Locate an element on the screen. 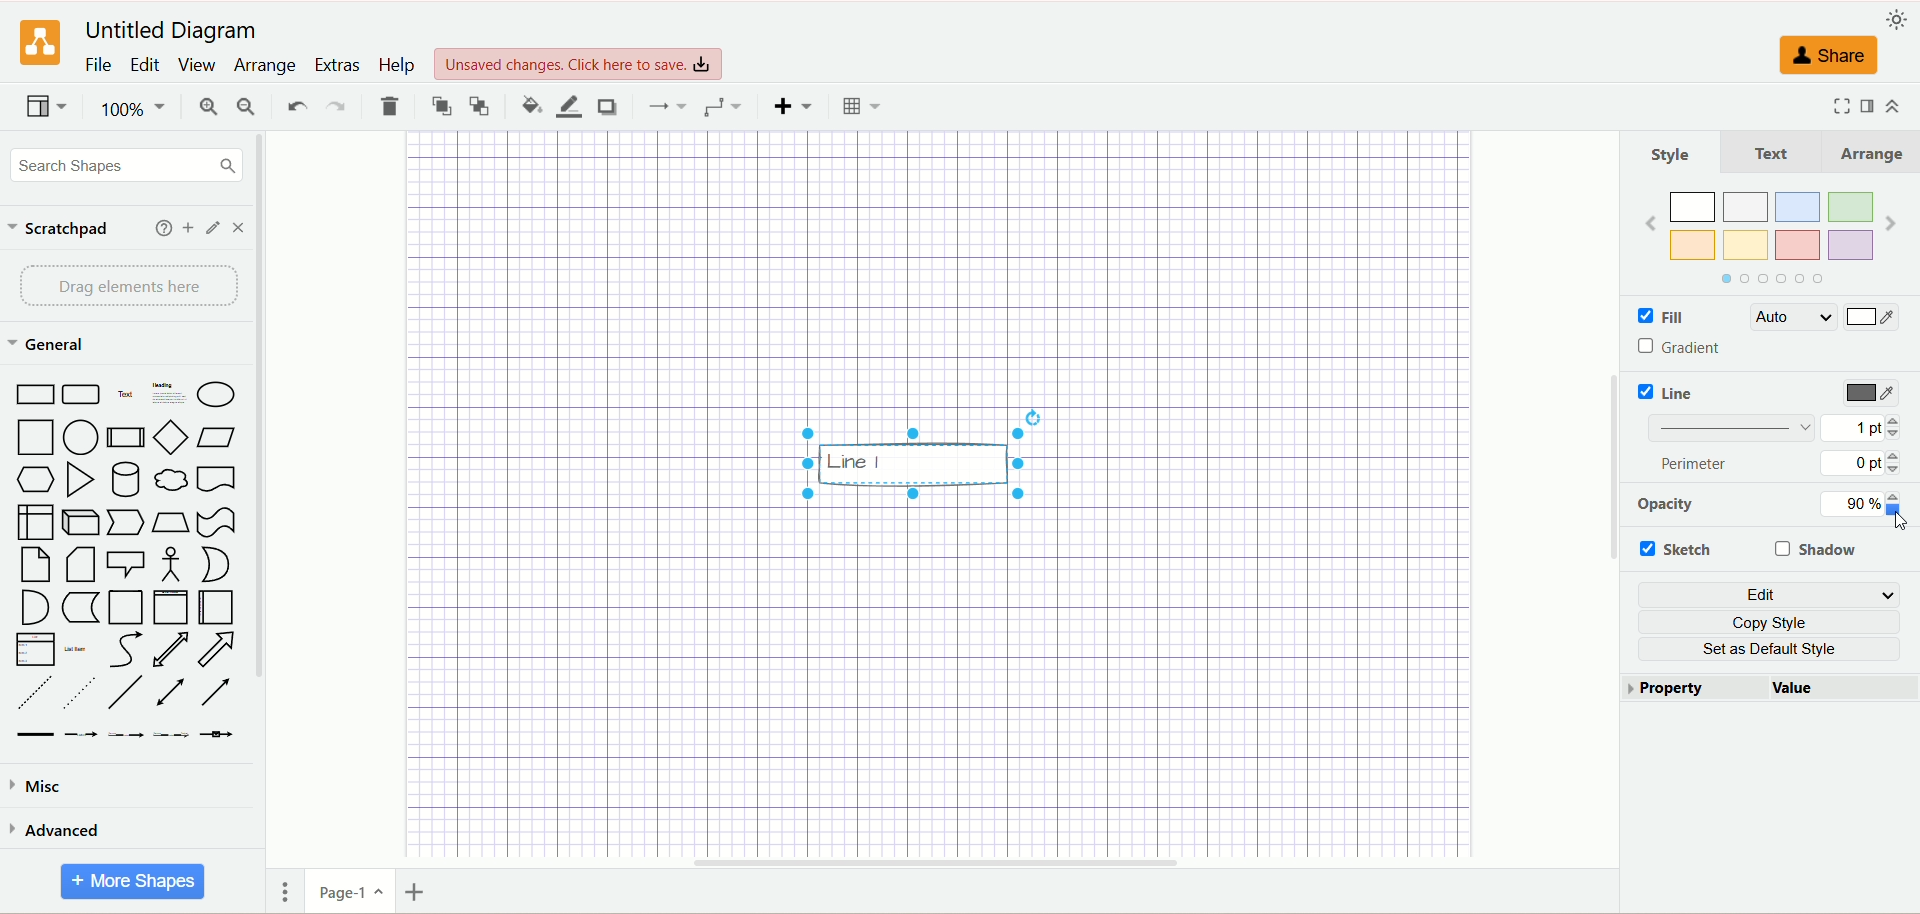 This screenshot has height=914, width=1920. Tape is located at coordinates (216, 522).